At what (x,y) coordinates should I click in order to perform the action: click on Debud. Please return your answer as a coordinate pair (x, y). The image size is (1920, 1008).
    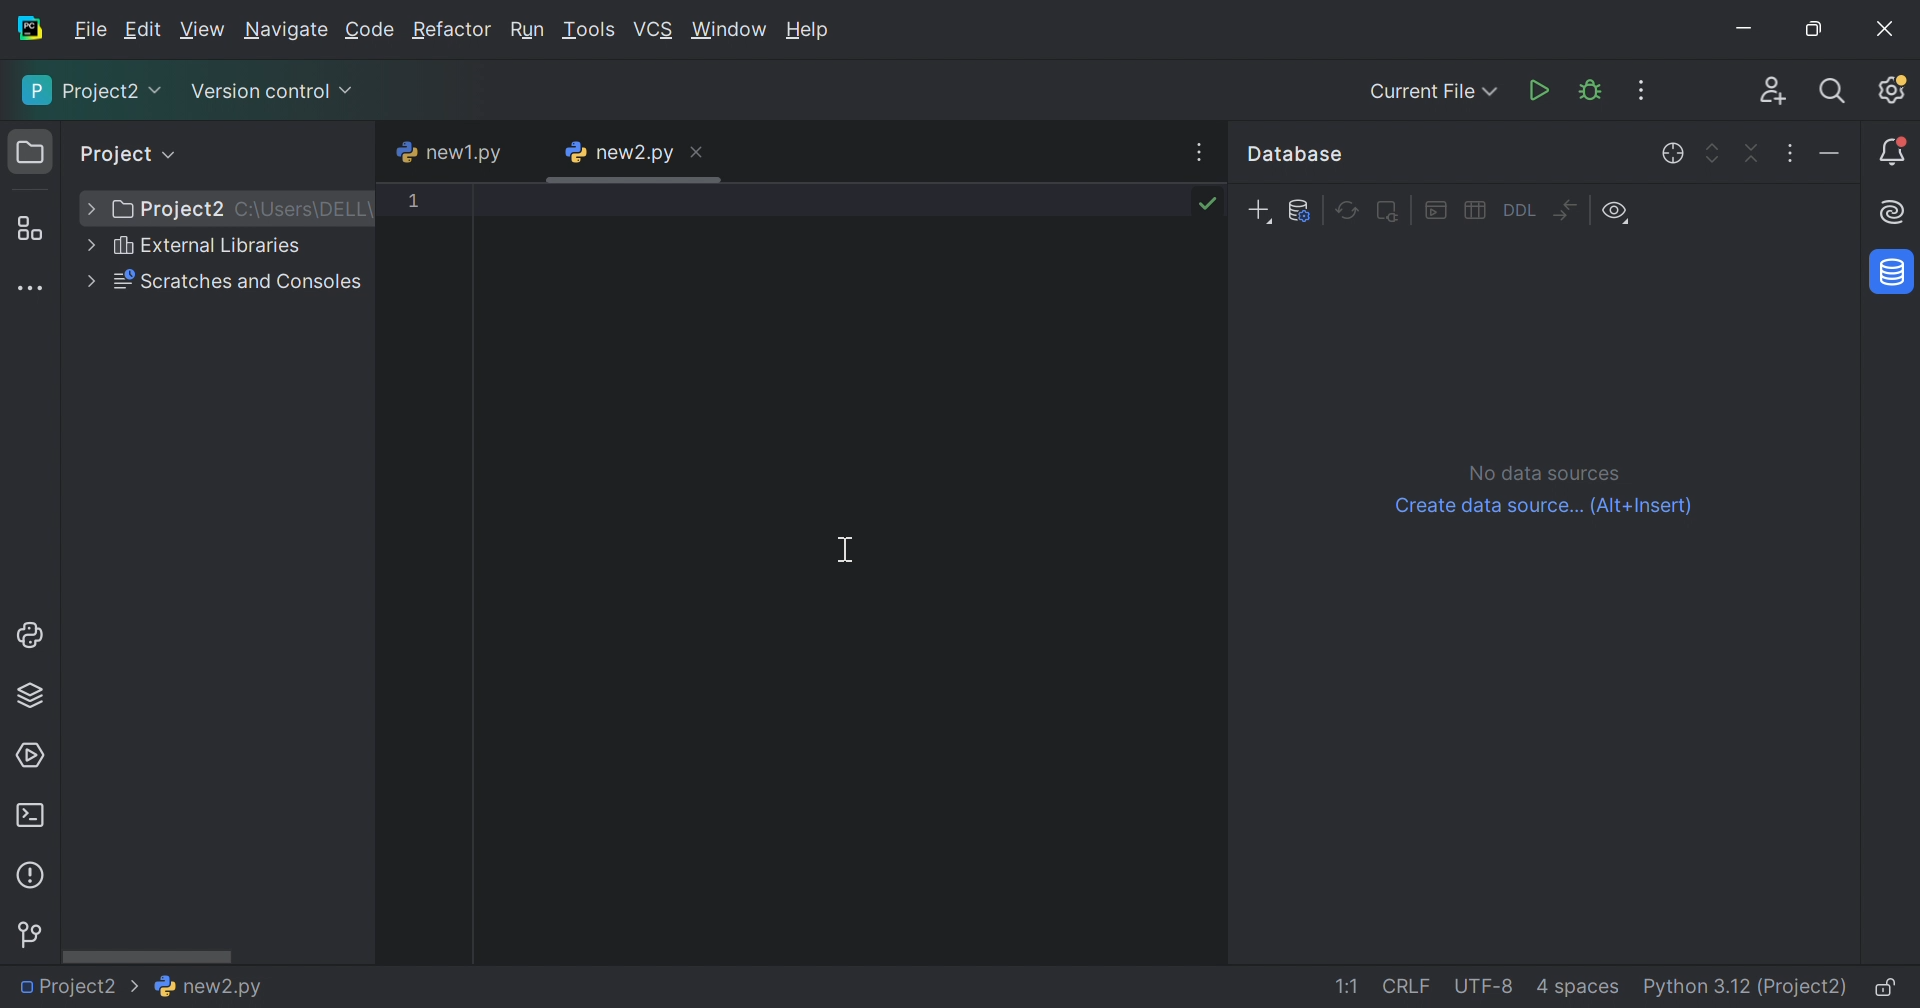
    Looking at the image, I should click on (1590, 93).